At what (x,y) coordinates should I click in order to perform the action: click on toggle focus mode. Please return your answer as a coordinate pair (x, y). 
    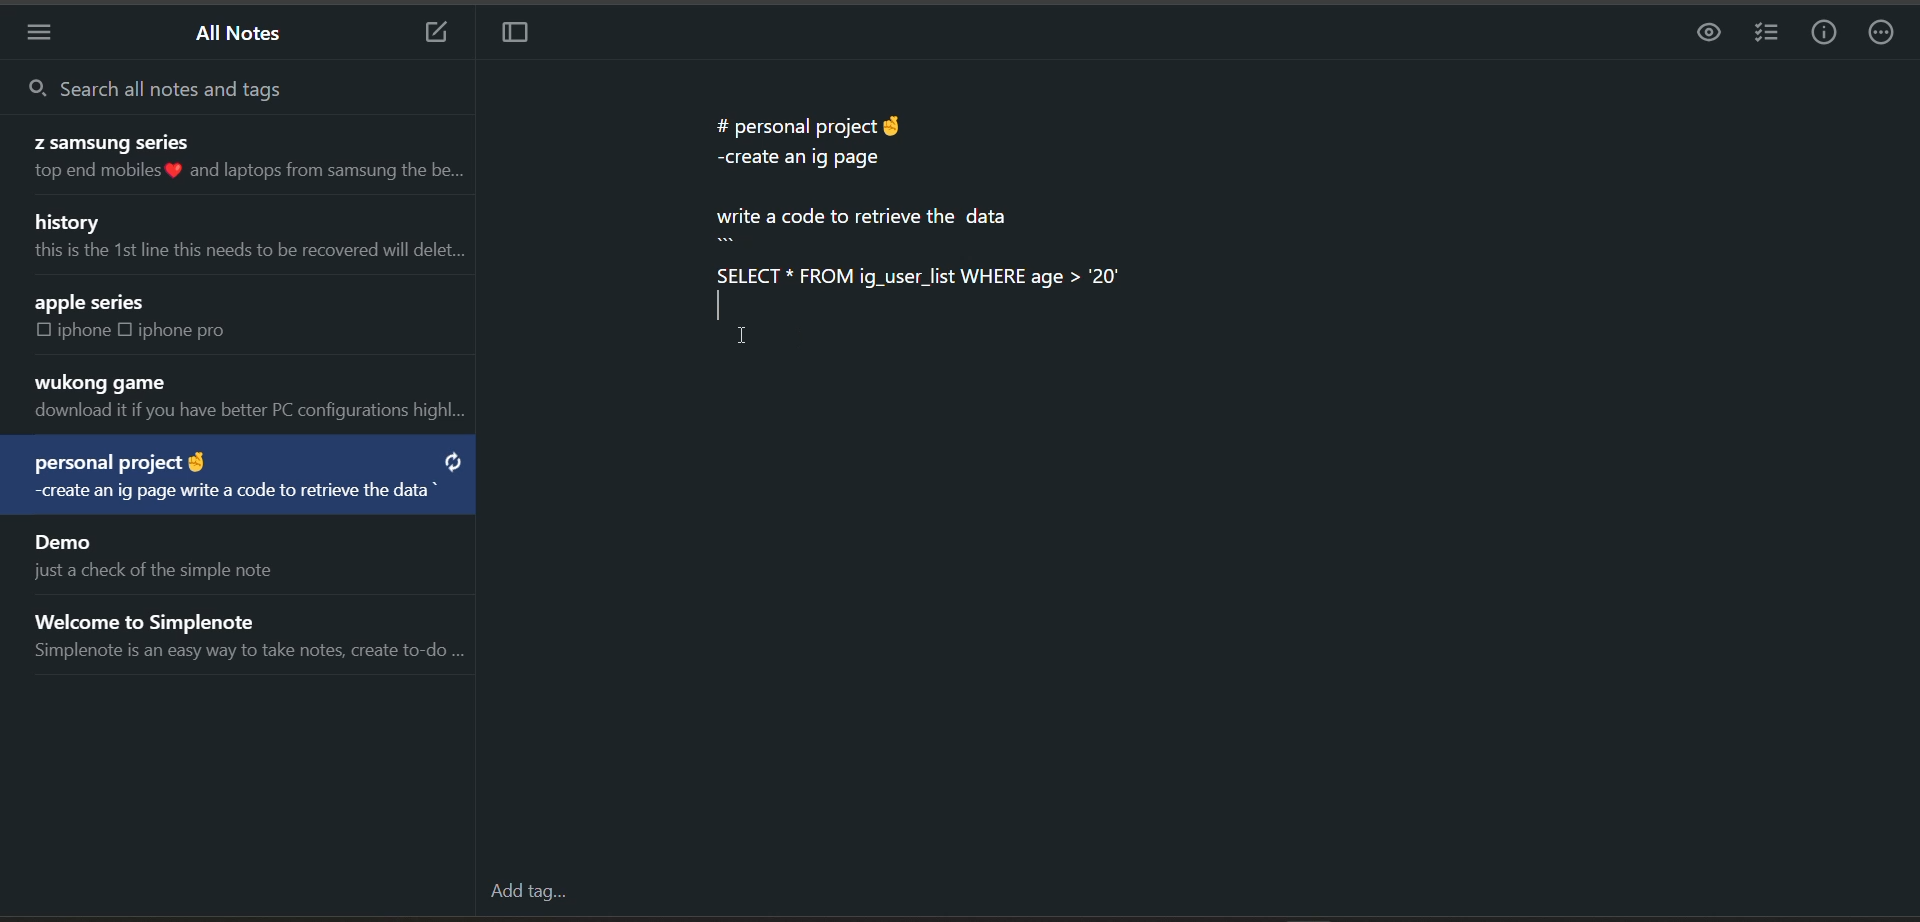
    Looking at the image, I should click on (520, 37).